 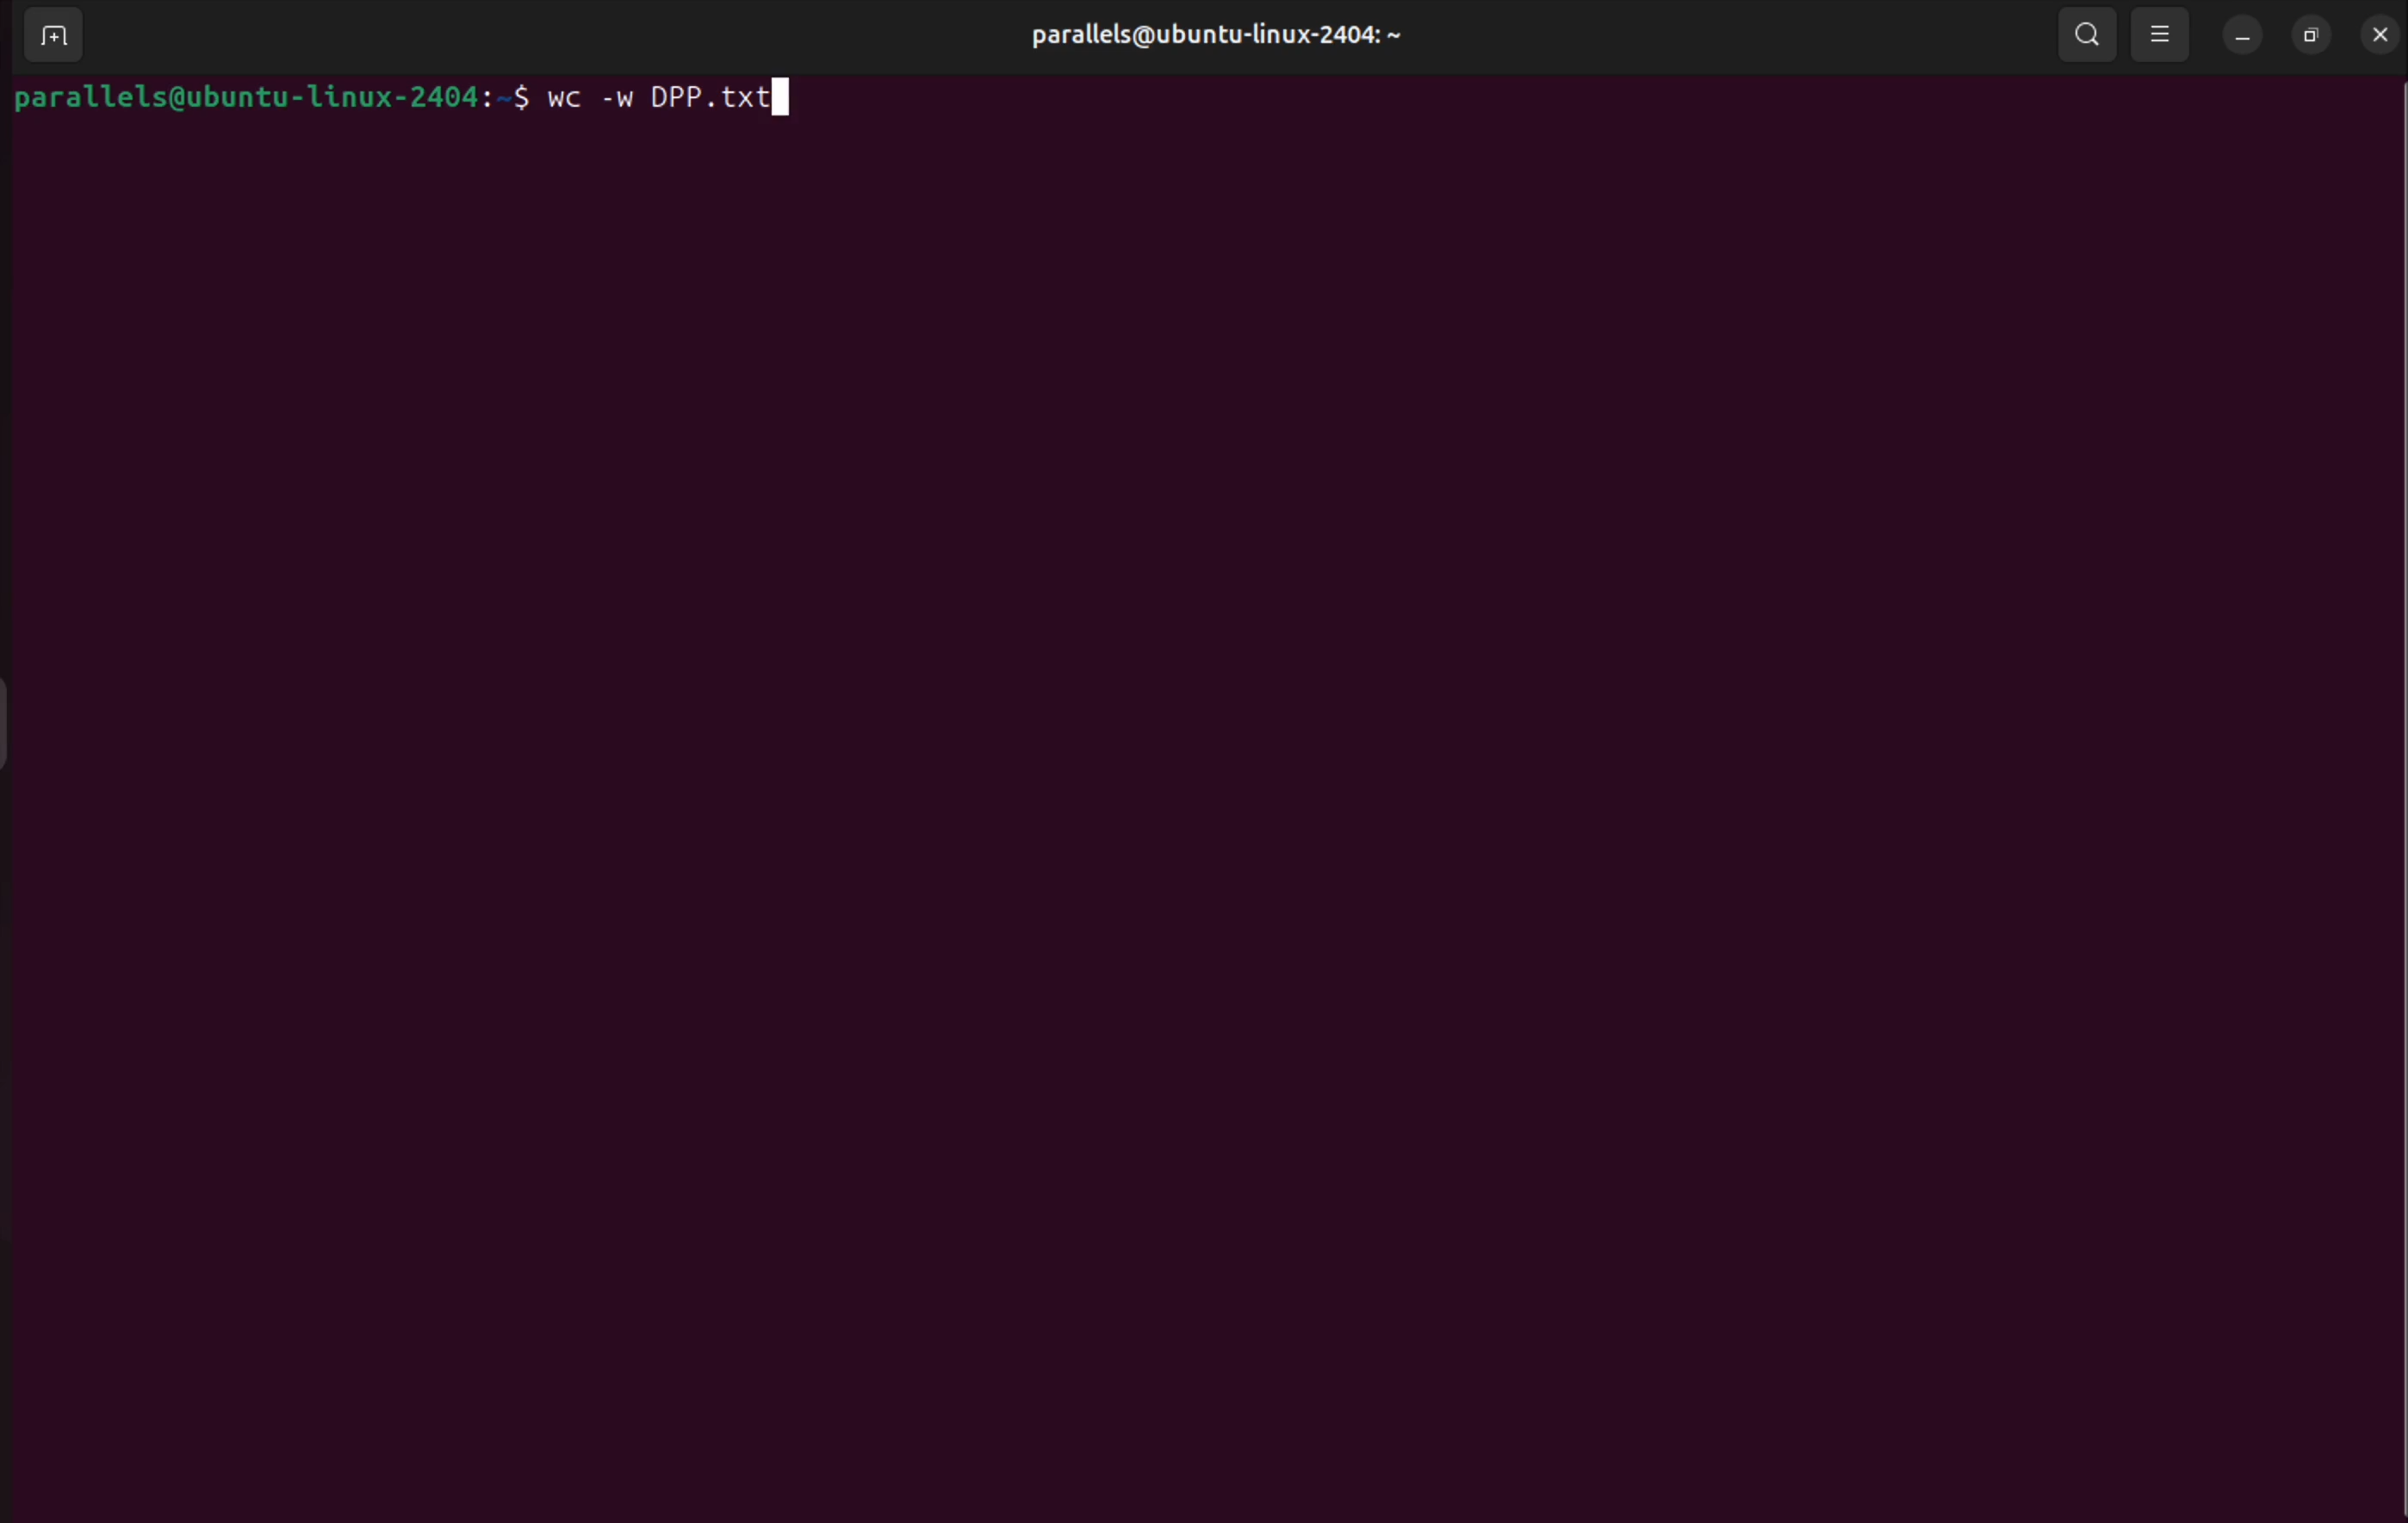 What do you see at coordinates (2314, 33) in the screenshot?
I see `resize` at bounding box center [2314, 33].